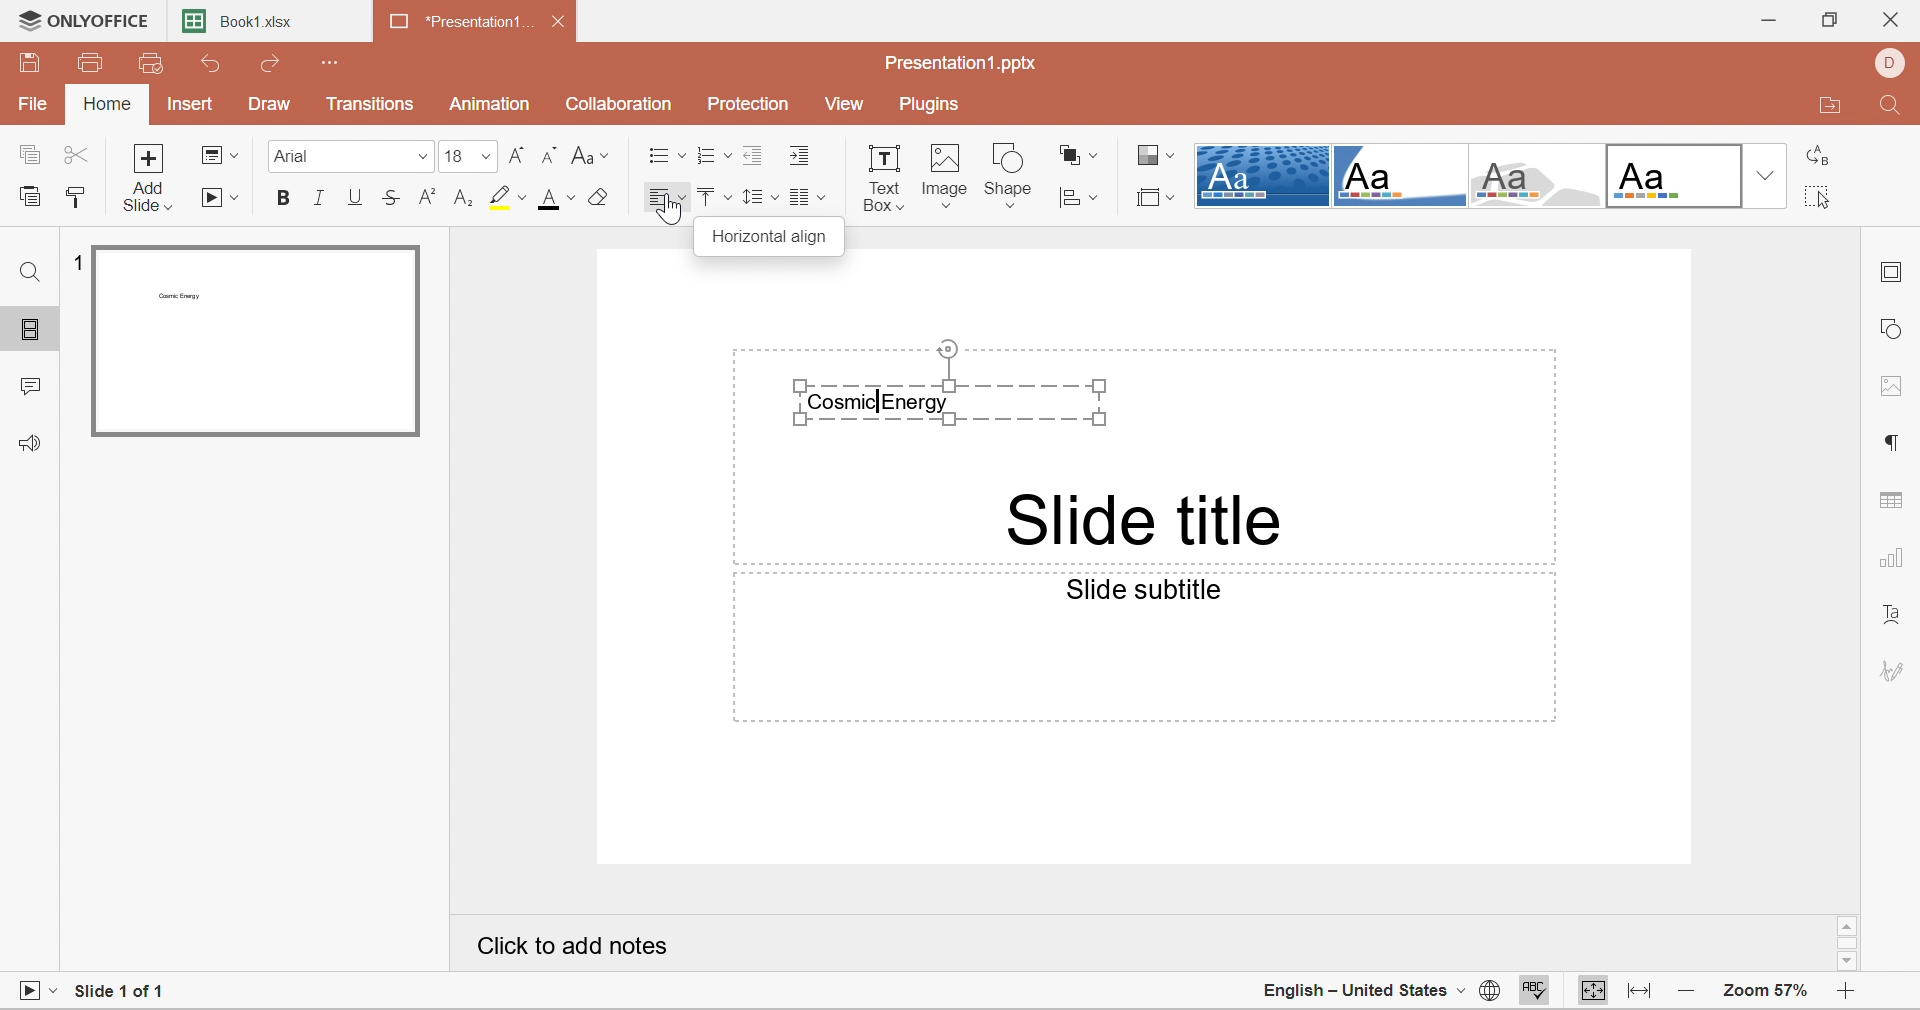 The width and height of the screenshot is (1920, 1010). What do you see at coordinates (952, 383) in the screenshot?
I see `Cosmic Energy` at bounding box center [952, 383].